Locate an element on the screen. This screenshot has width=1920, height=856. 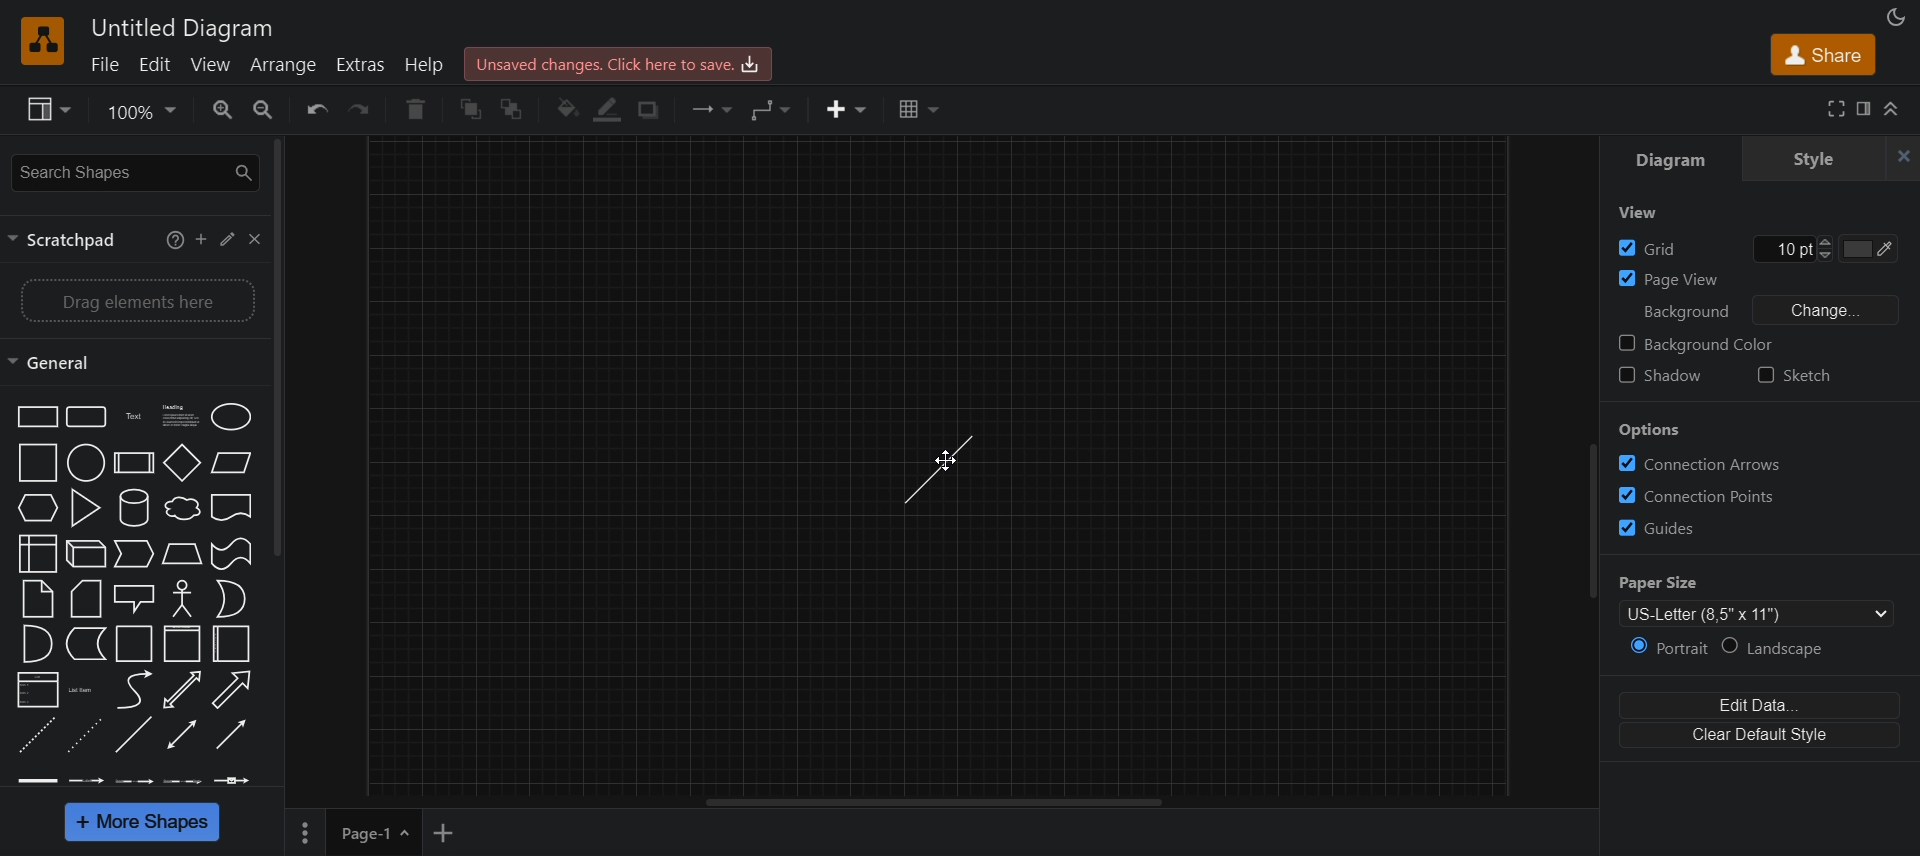
undo is located at coordinates (320, 111).